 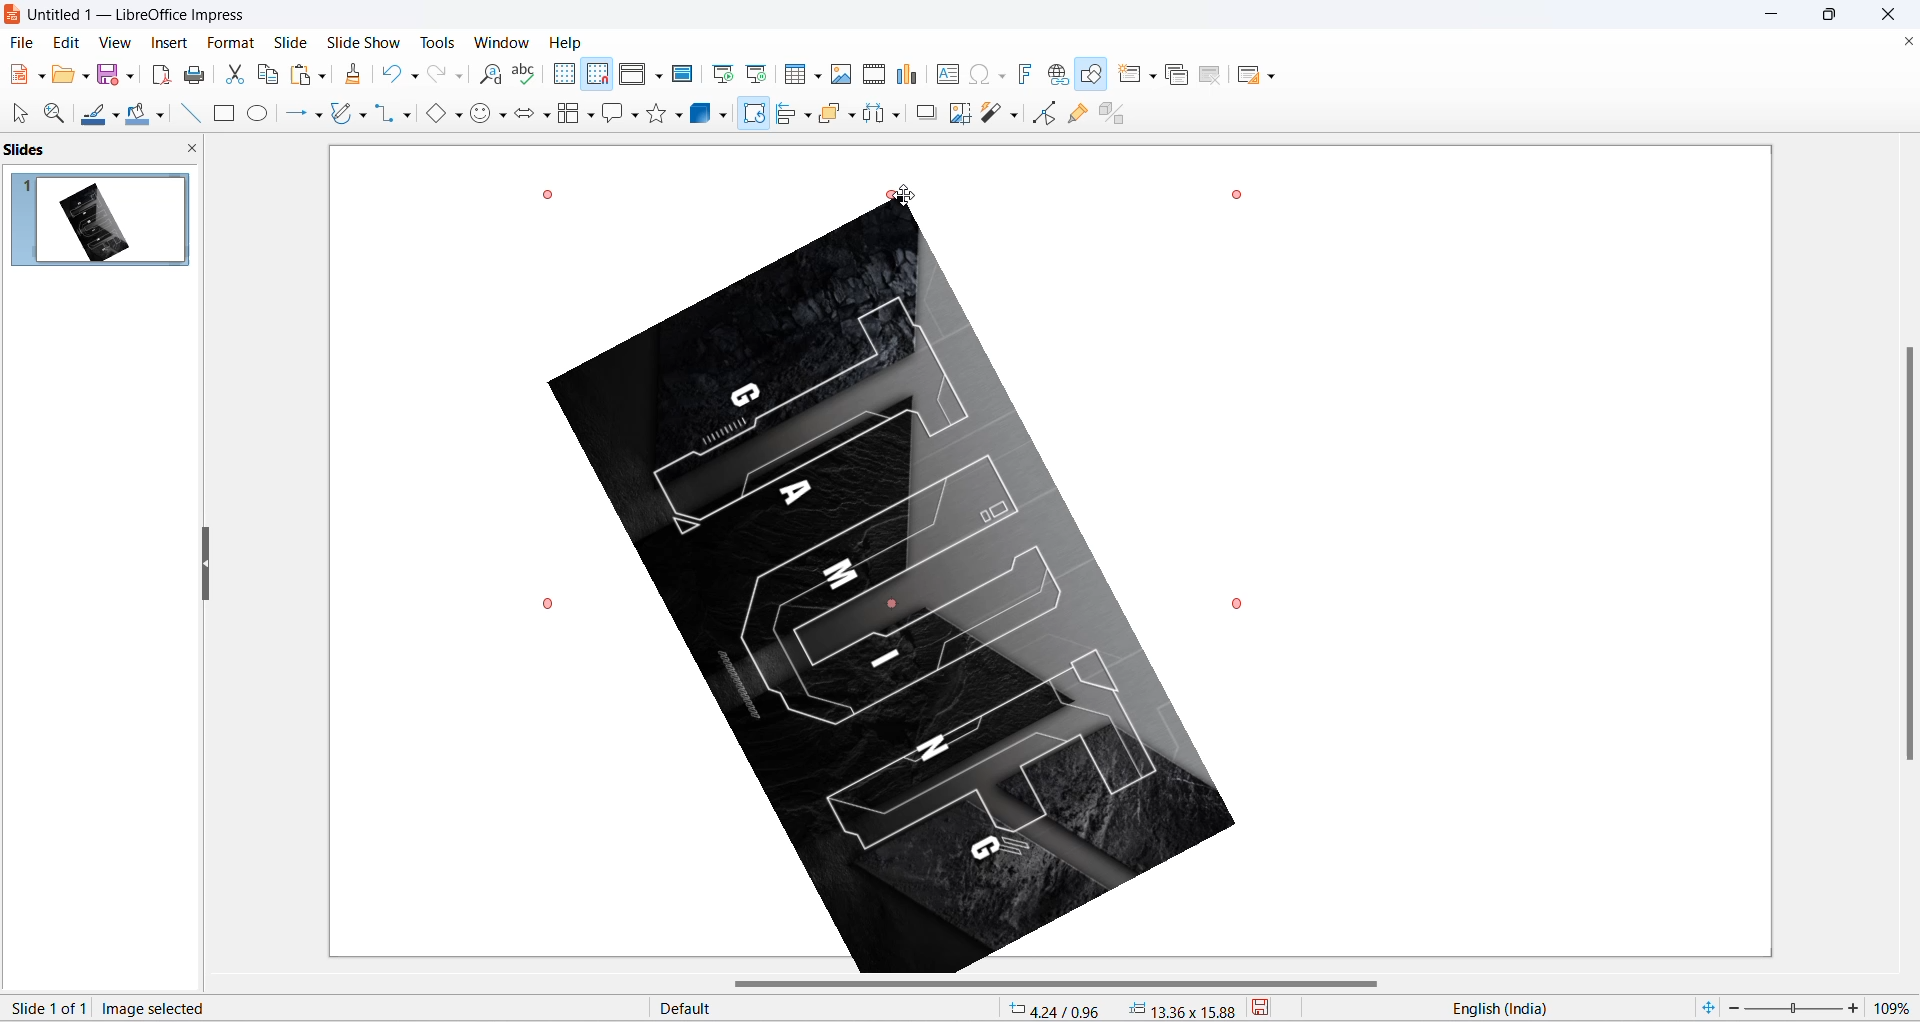 I want to click on save options, so click(x=131, y=74).